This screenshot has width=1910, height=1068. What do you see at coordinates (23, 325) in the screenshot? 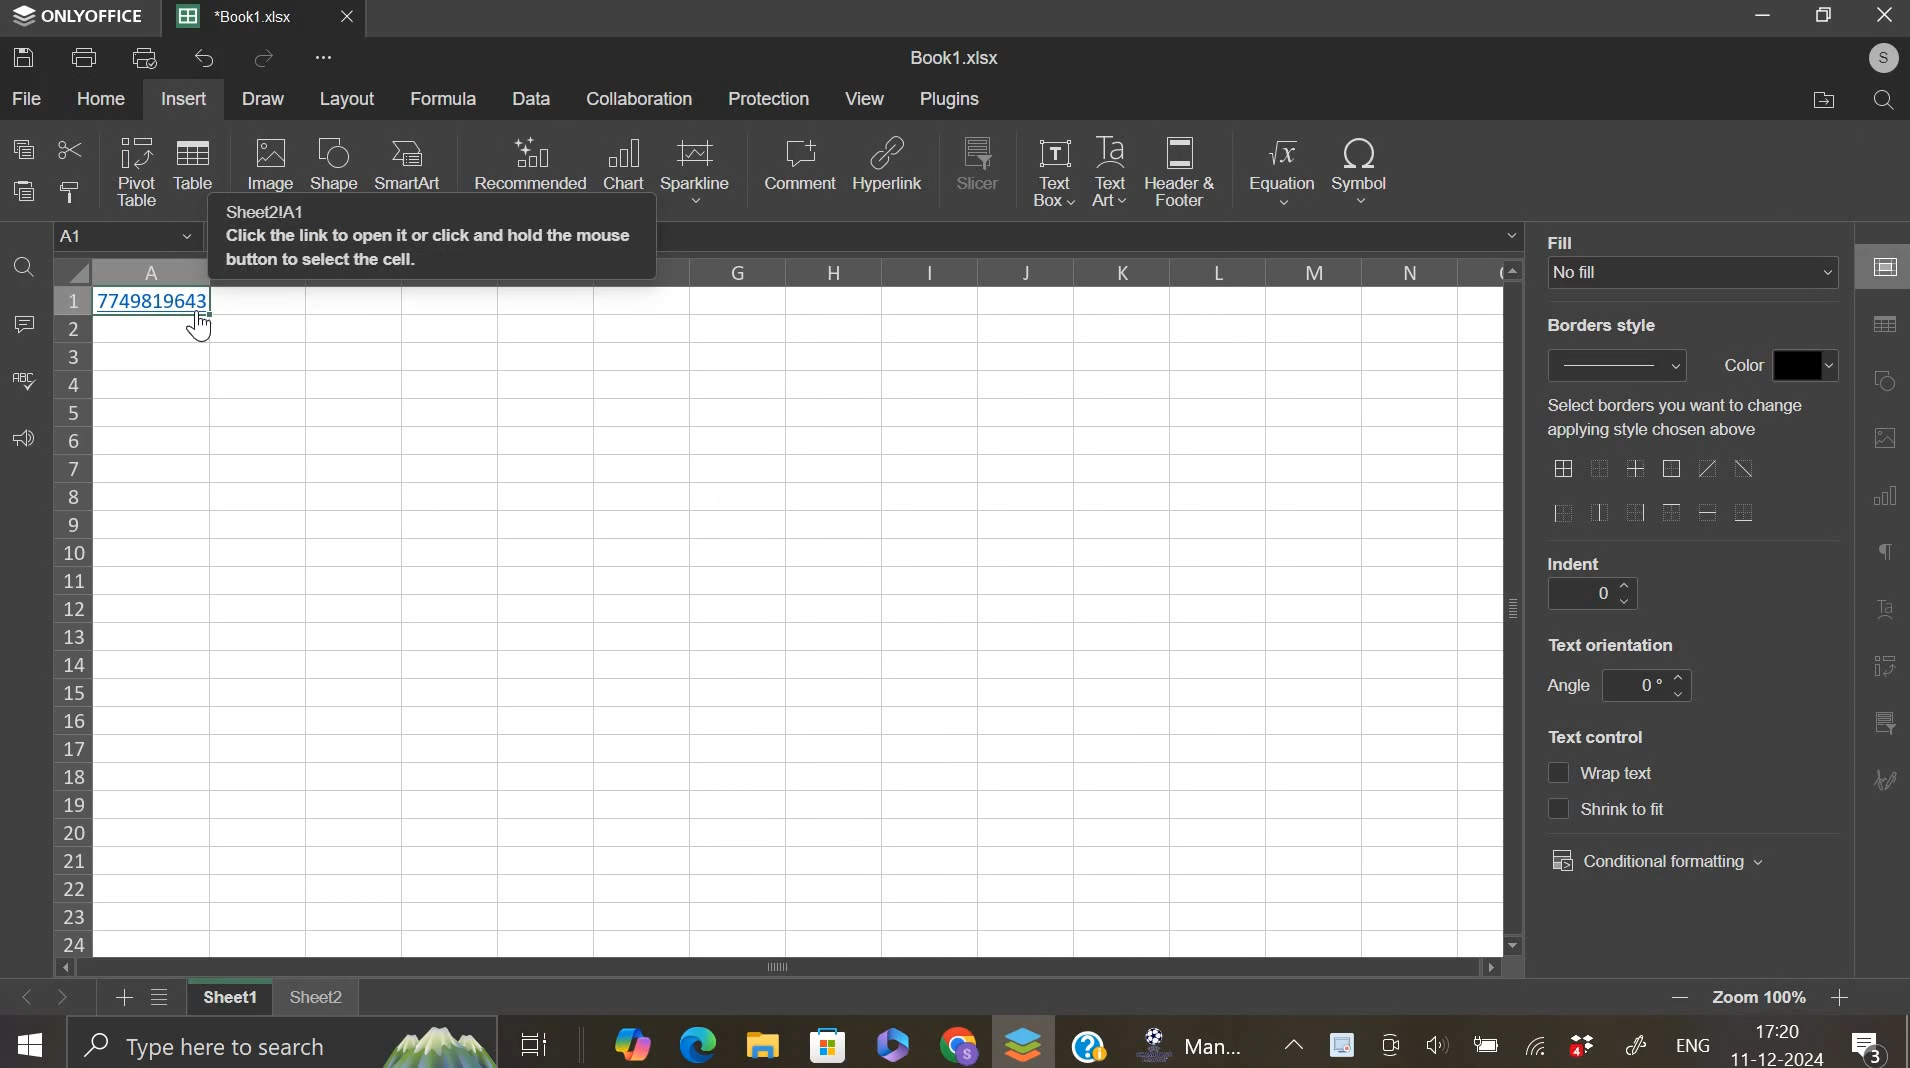
I see `comment` at bounding box center [23, 325].